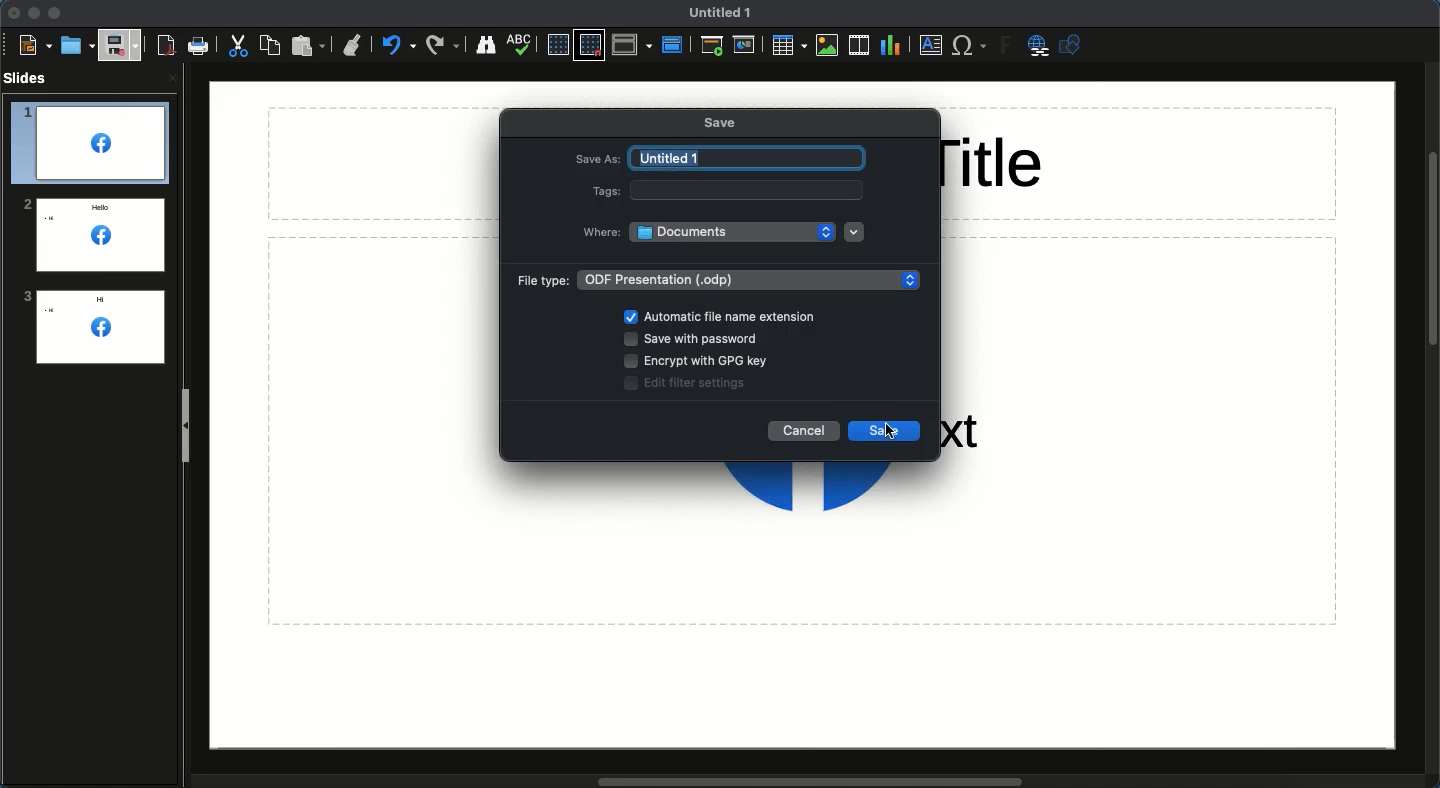  What do you see at coordinates (558, 45) in the screenshot?
I see `Display grid` at bounding box center [558, 45].